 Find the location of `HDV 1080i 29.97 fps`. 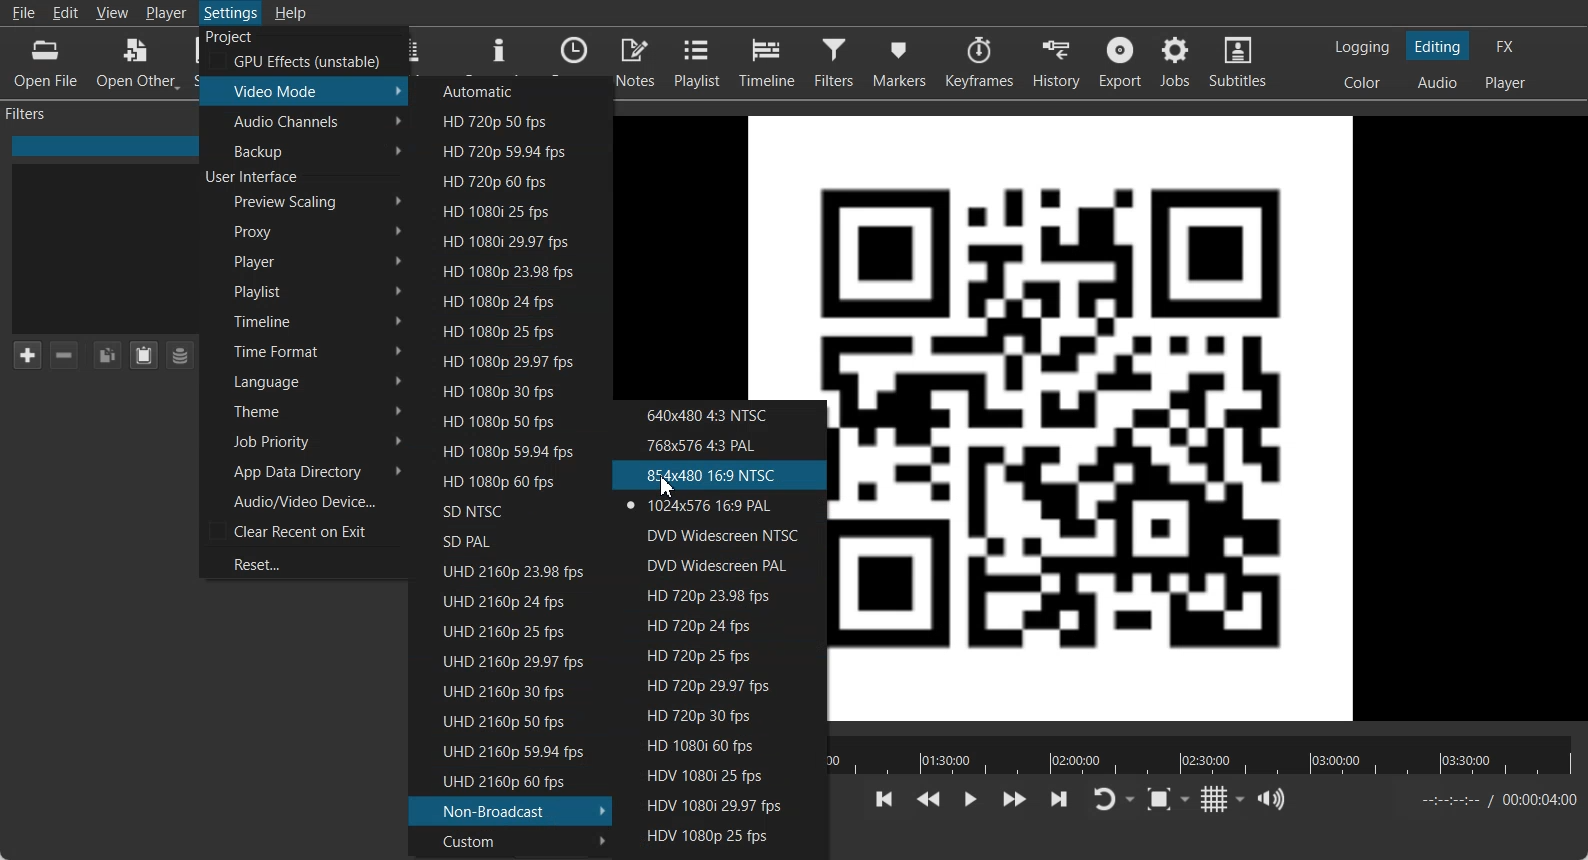

HDV 1080i 29.97 fps is located at coordinates (719, 804).